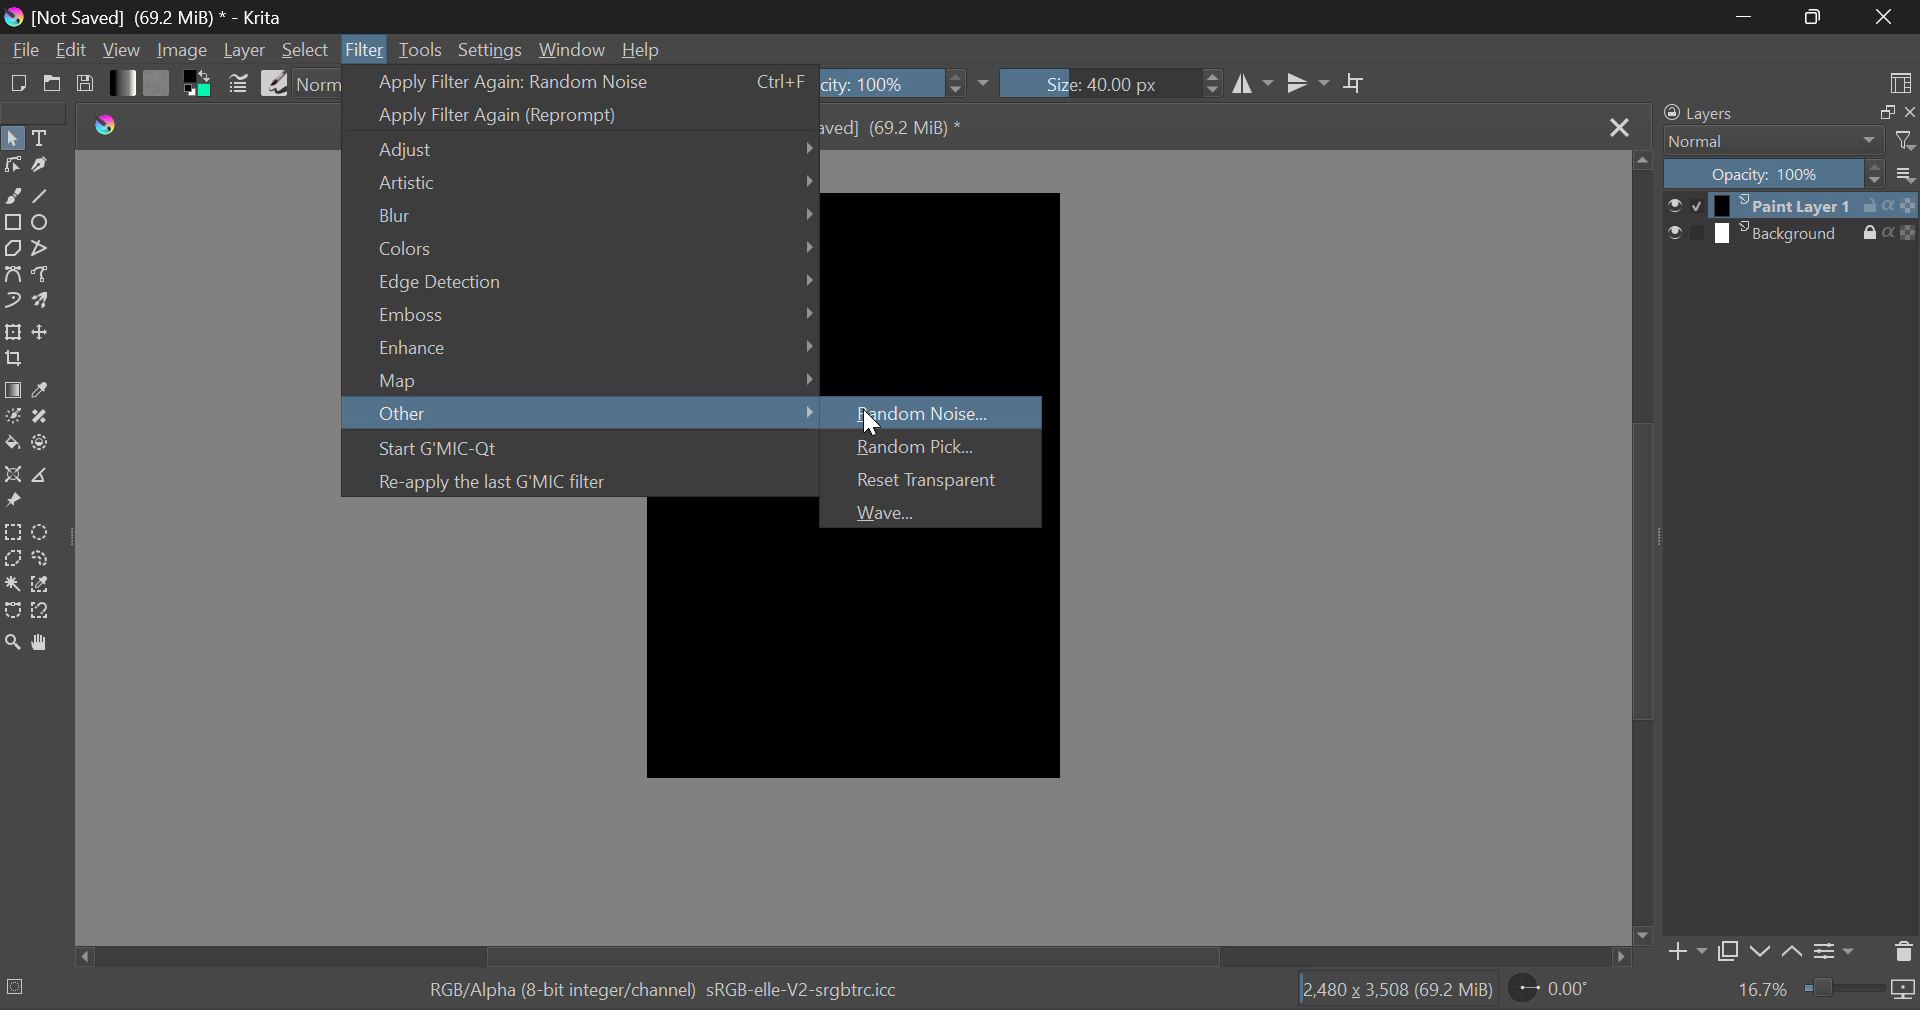  What do you see at coordinates (199, 84) in the screenshot?
I see `Colors in Use` at bounding box center [199, 84].